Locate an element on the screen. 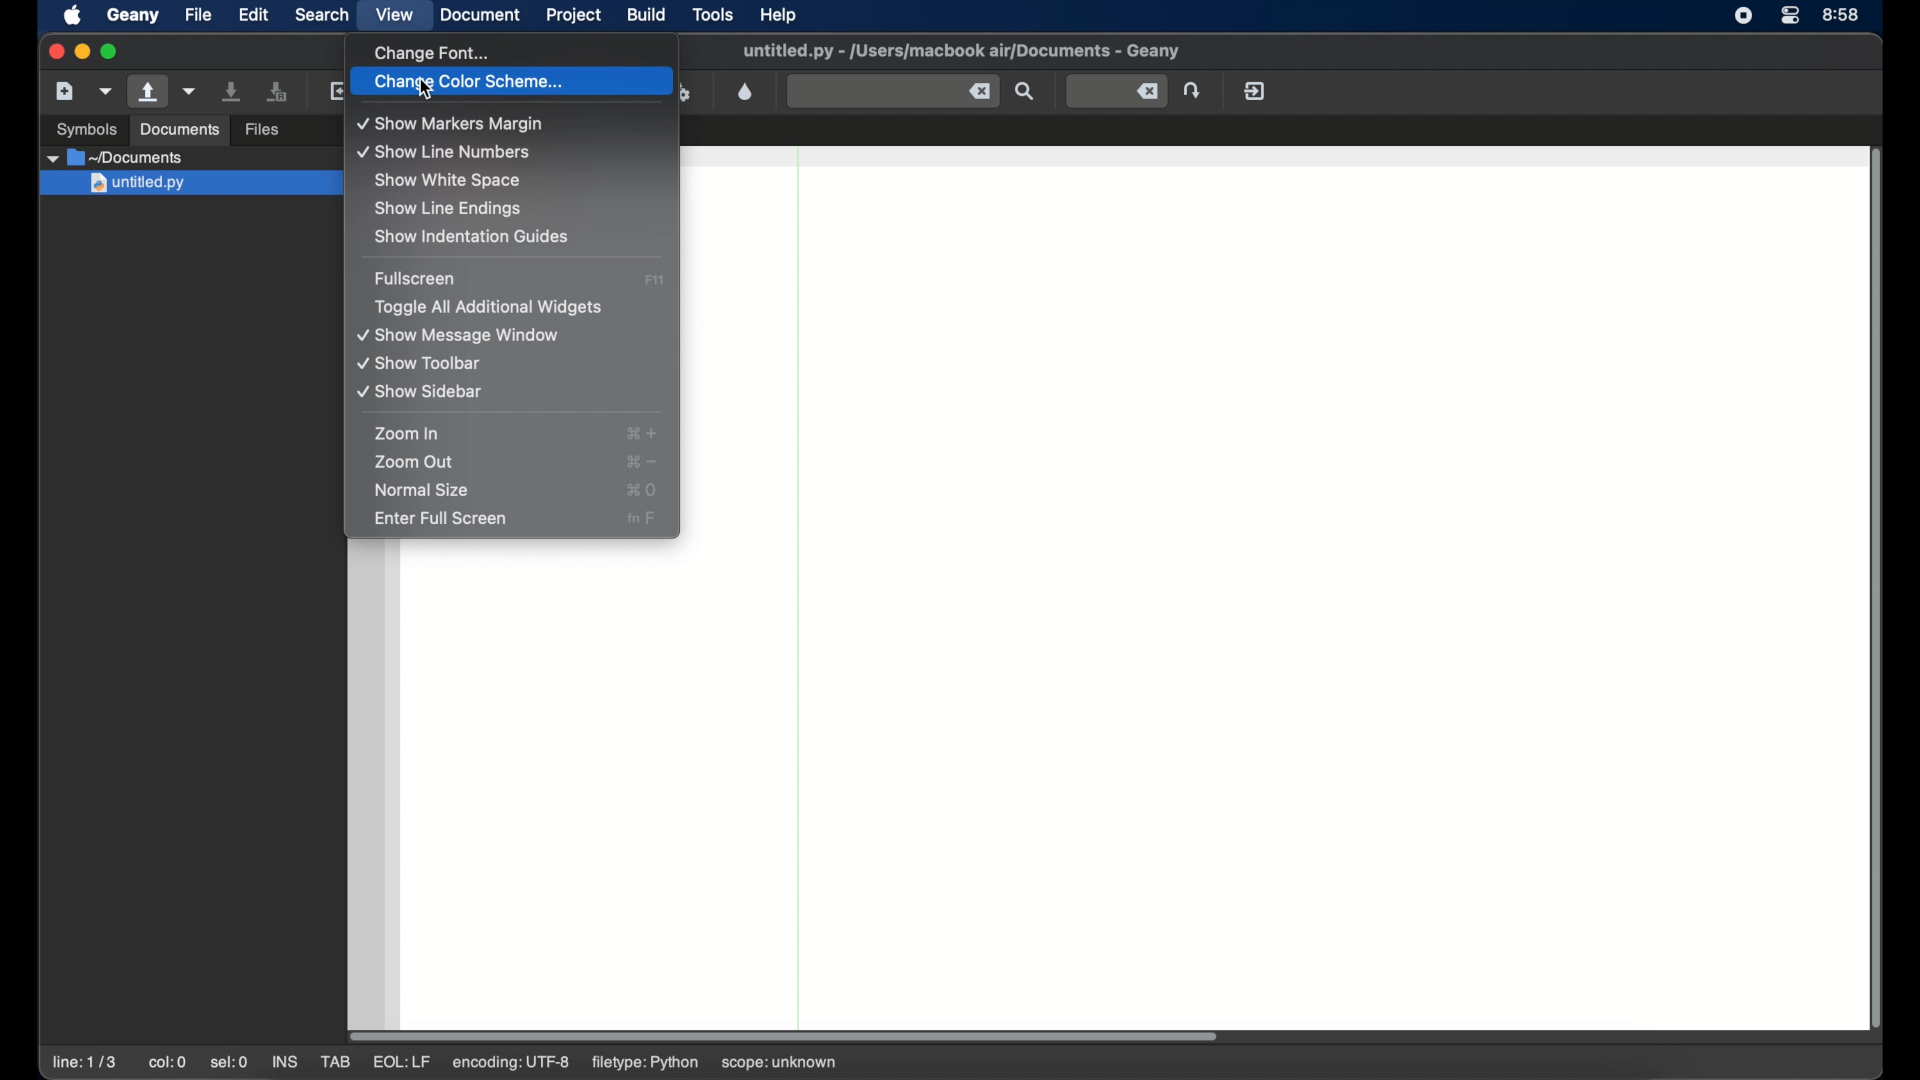 This screenshot has height=1080, width=1920. zoom in is located at coordinates (407, 434).